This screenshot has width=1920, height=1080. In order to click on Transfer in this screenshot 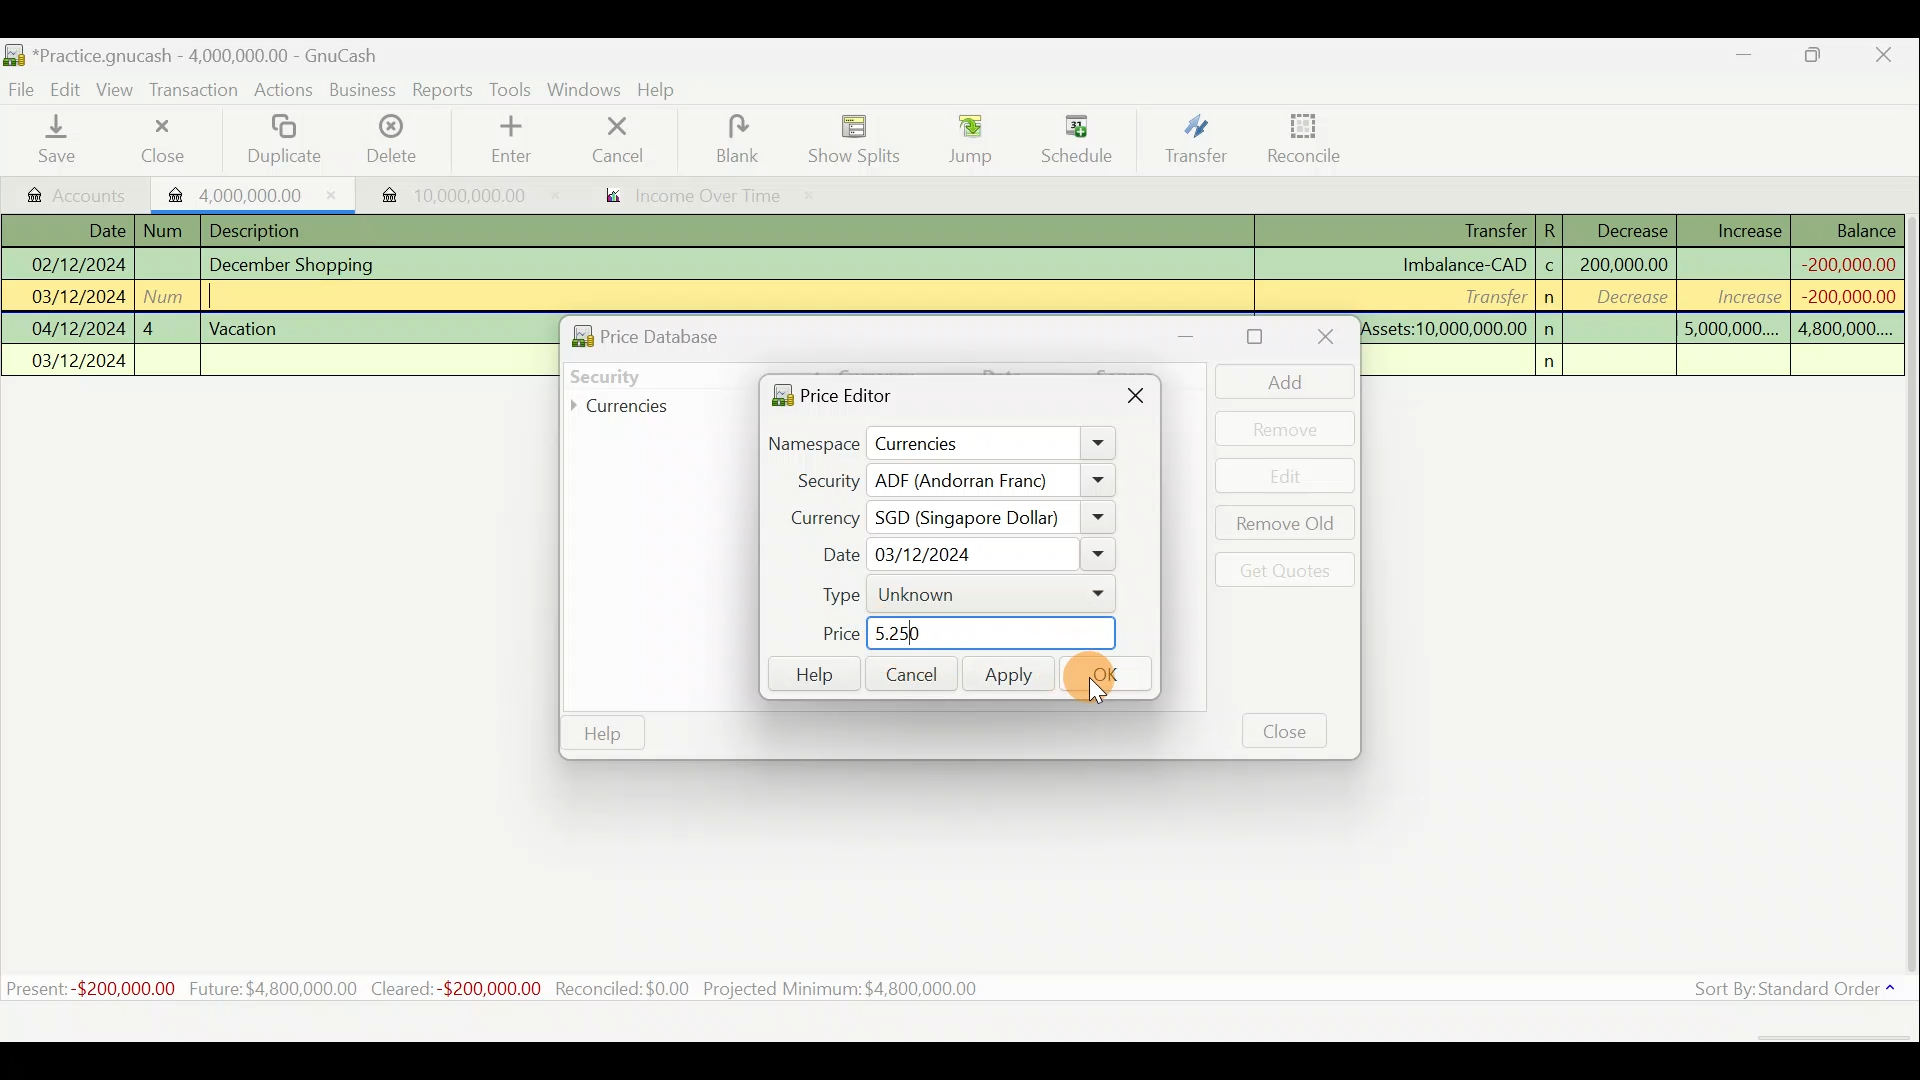, I will do `click(1192, 142)`.